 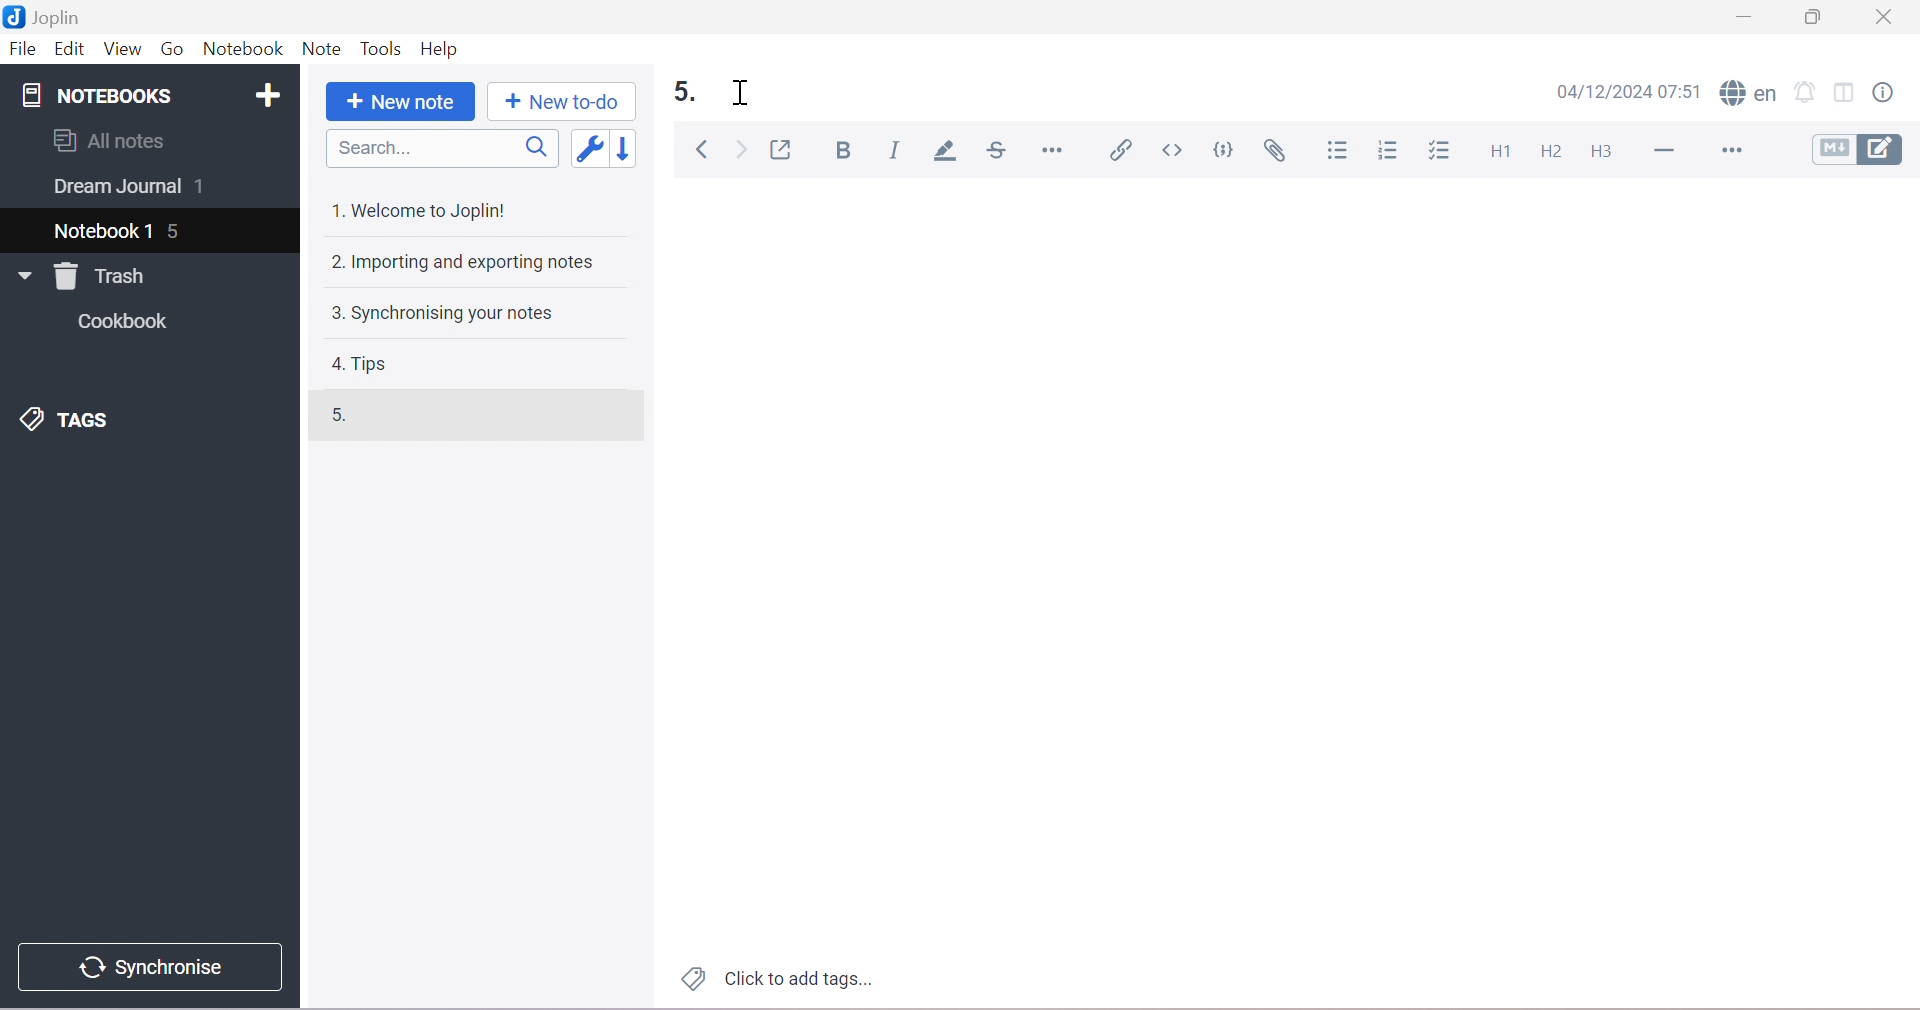 What do you see at coordinates (1174, 150) in the screenshot?
I see `Inline code` at bounding box center [1174, 150].